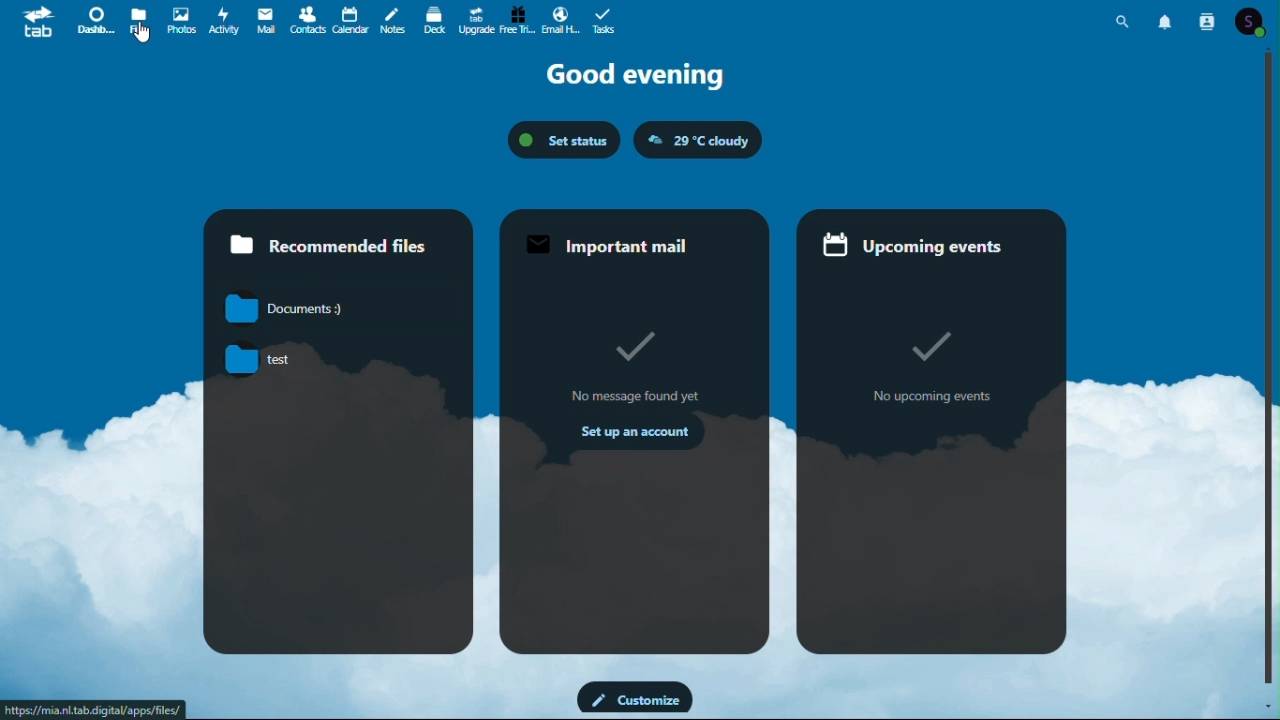  I want to click on tasks, so click(604, 21).